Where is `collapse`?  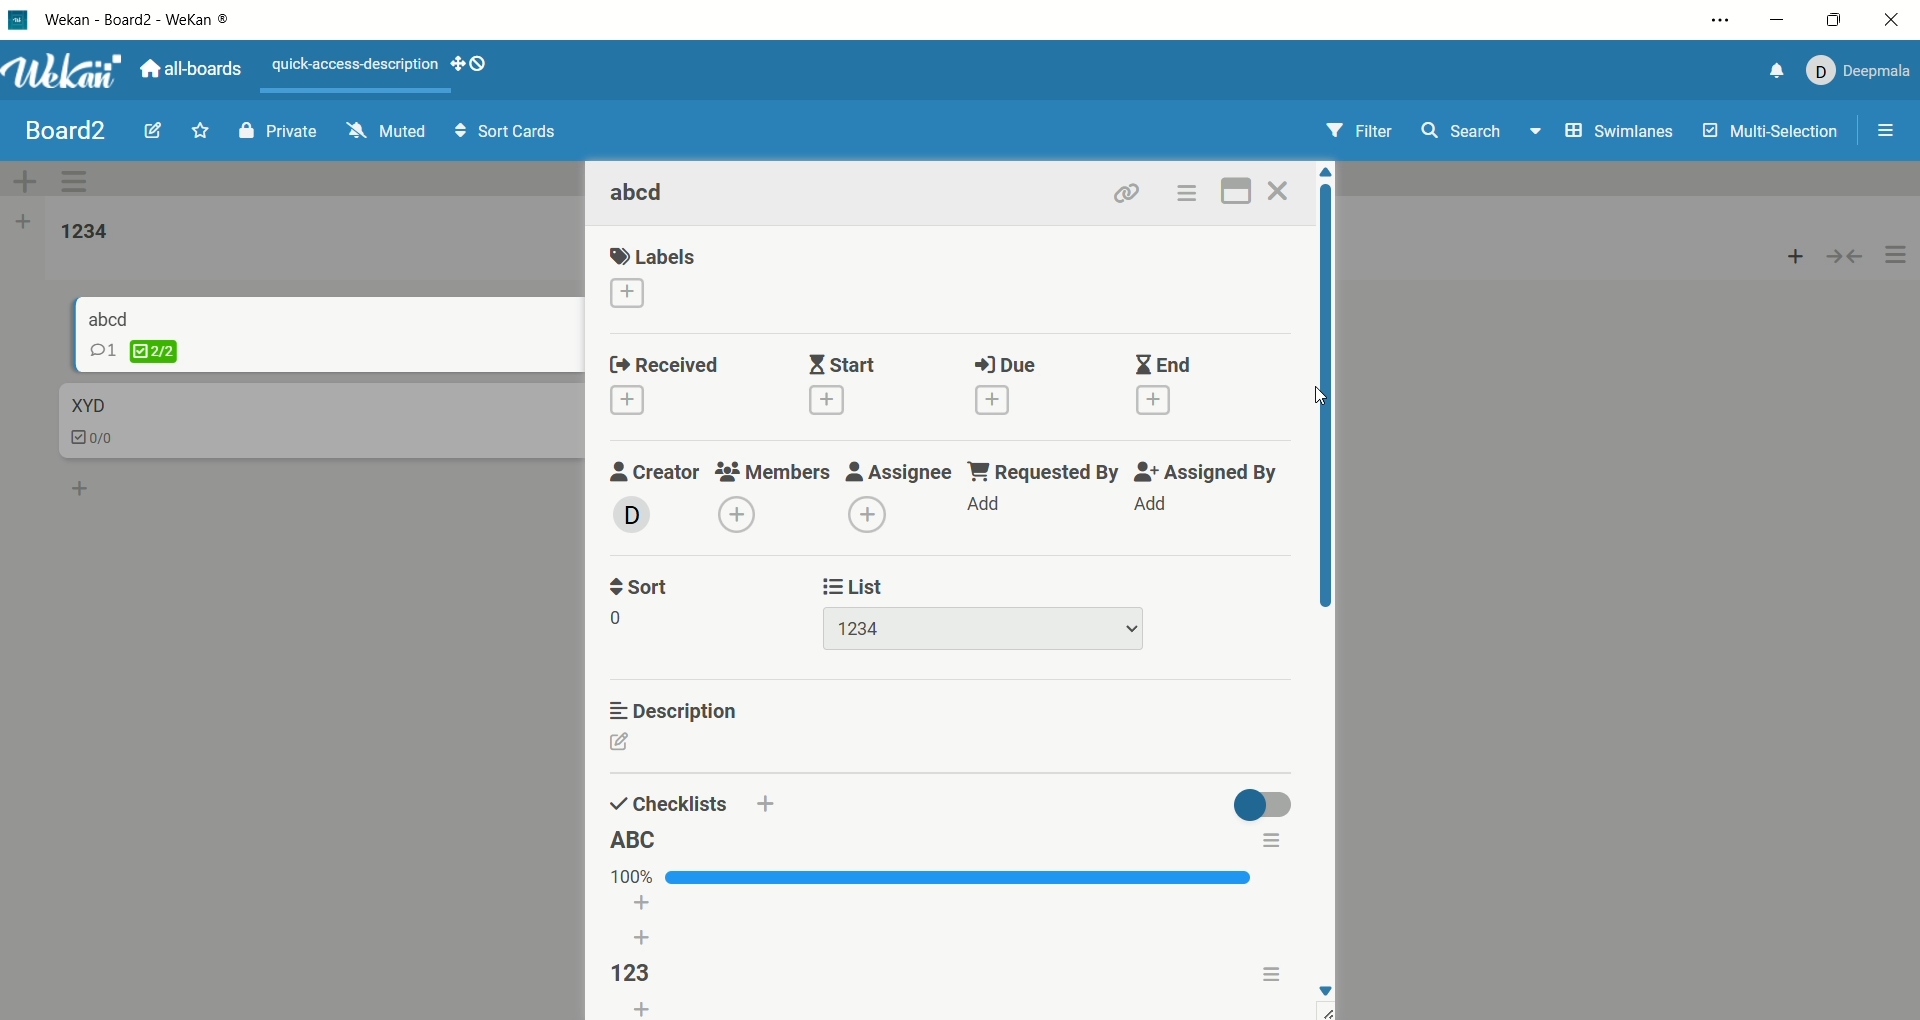
collapse is located at coordinates (1853, 254).